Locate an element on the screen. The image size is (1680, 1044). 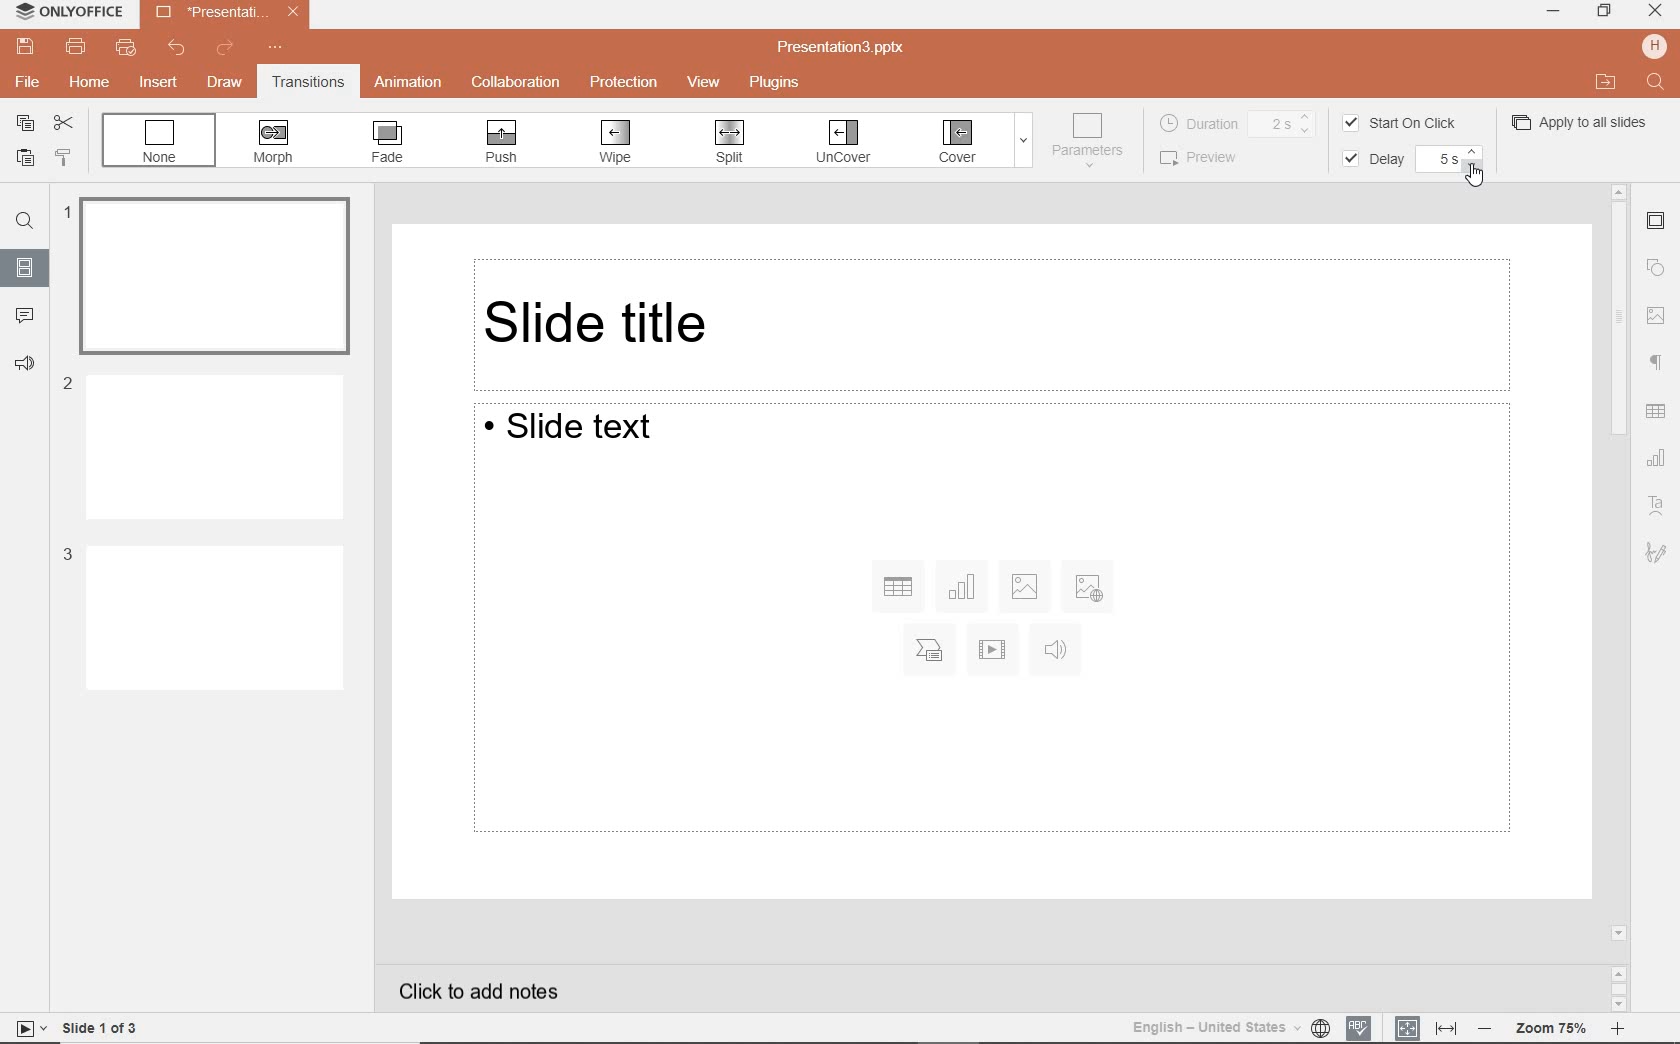
MORPH is located at coordinates (274, 142).